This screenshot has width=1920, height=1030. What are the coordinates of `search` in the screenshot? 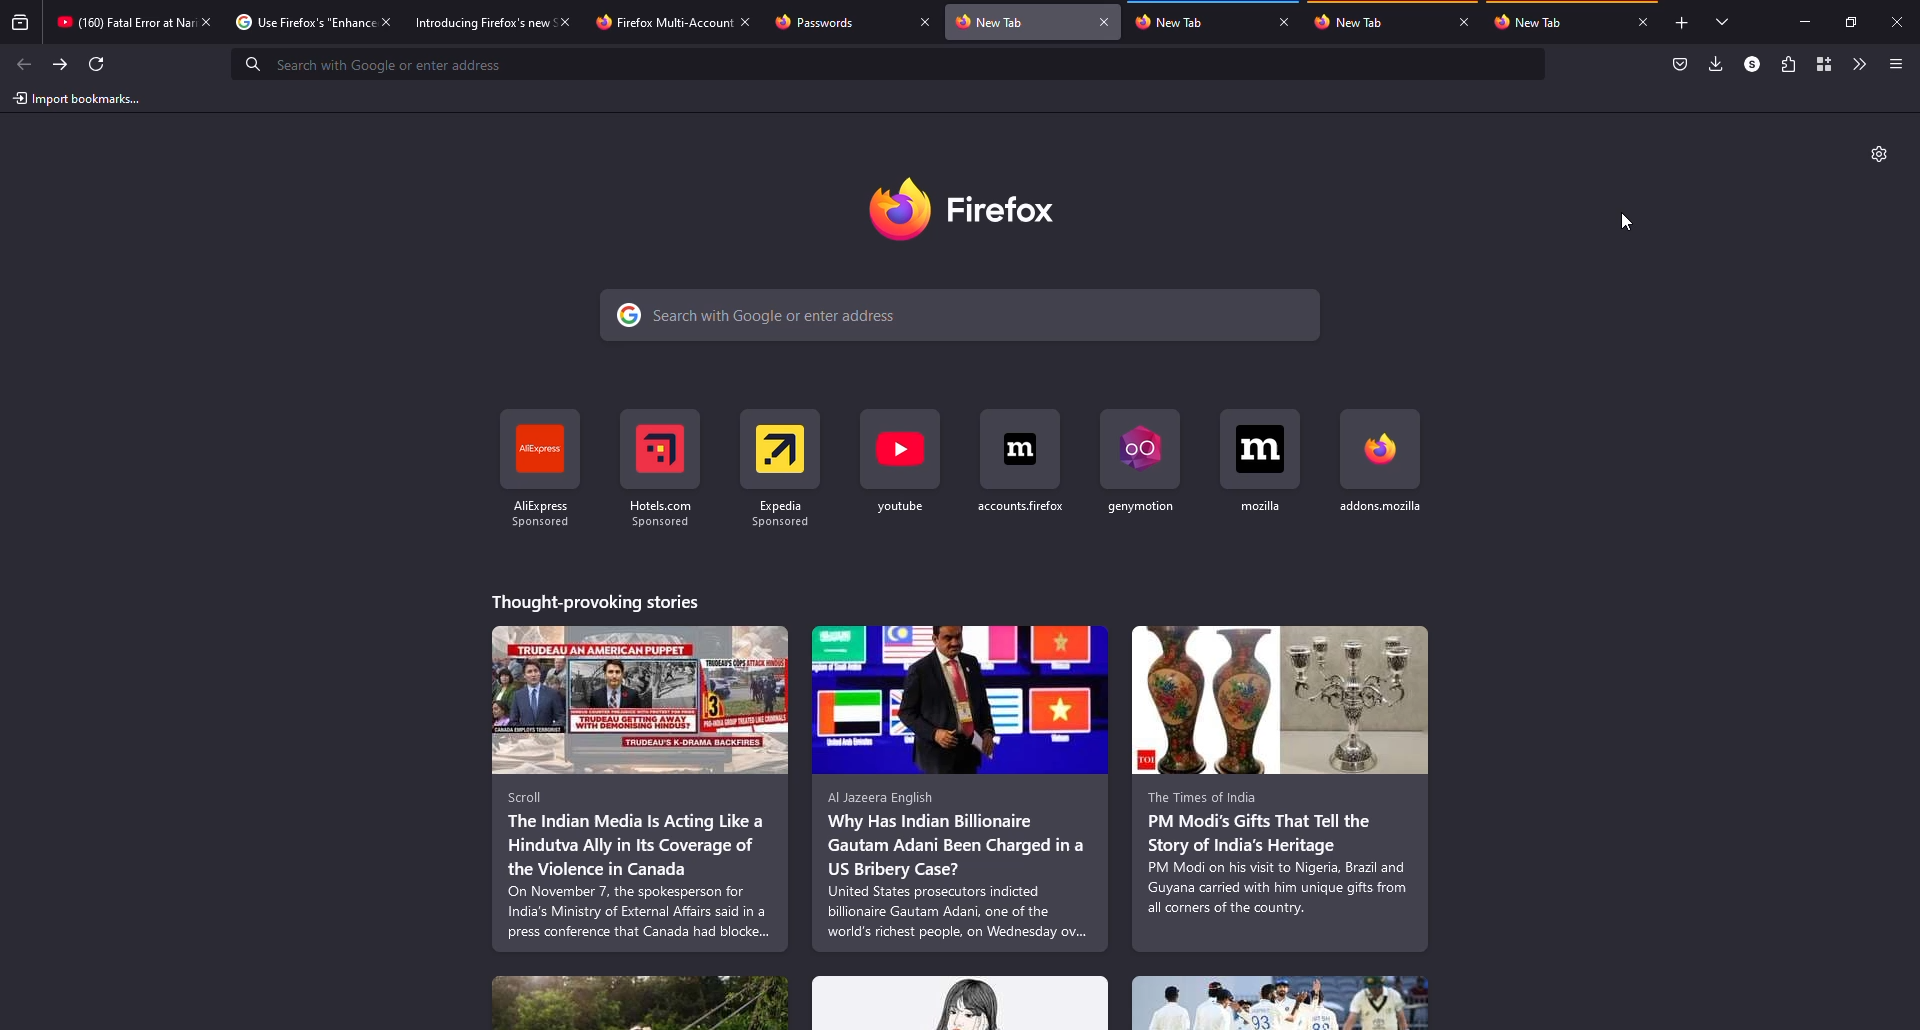 It's located at (964, 314).